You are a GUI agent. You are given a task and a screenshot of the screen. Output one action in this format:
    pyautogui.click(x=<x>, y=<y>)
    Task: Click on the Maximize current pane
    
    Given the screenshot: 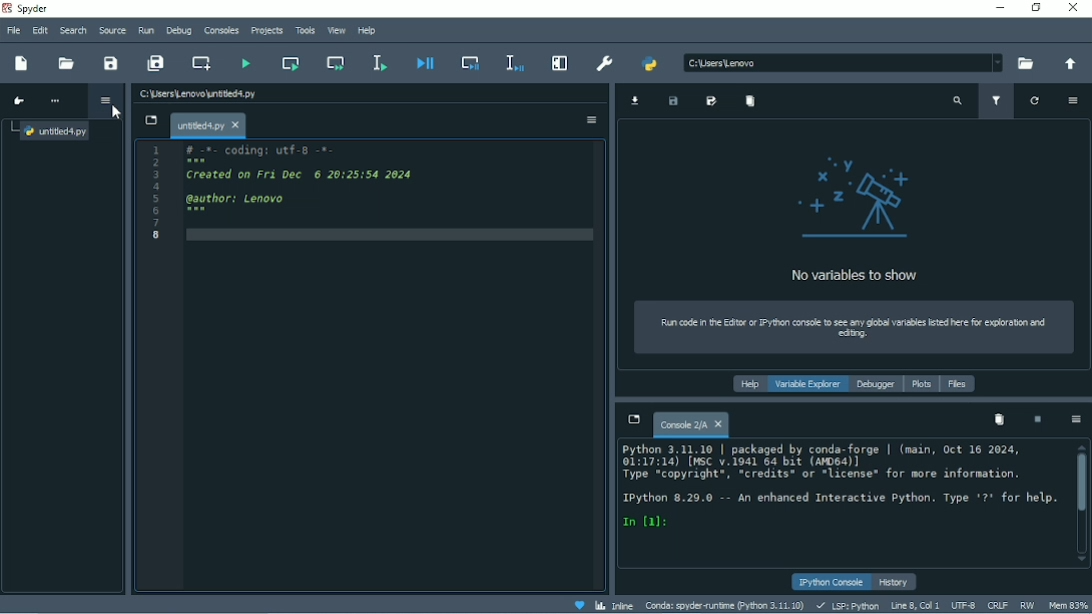 What is the action you would take?
    pyautogui.click(x=558, y=62)
    